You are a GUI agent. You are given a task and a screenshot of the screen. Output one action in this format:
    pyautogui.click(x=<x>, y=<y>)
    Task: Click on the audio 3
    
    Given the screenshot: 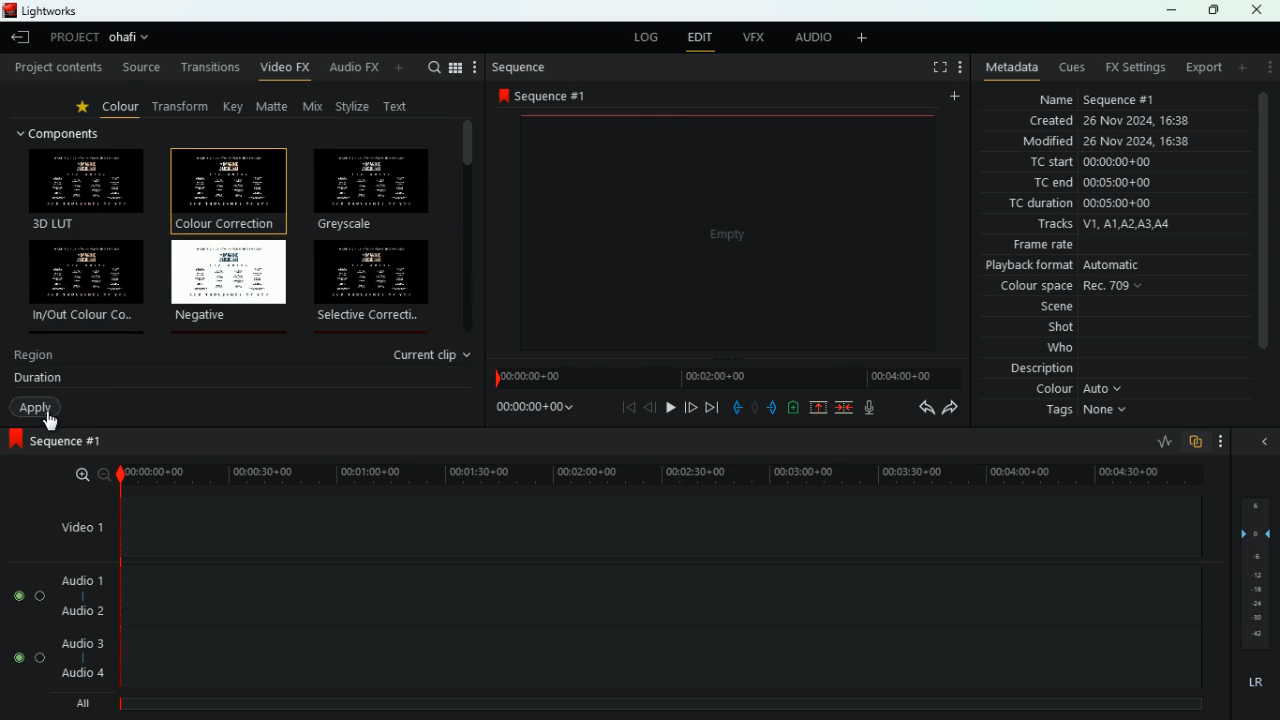 What is the action you would take?
    pyautogui.click(x=82, y=644)
    